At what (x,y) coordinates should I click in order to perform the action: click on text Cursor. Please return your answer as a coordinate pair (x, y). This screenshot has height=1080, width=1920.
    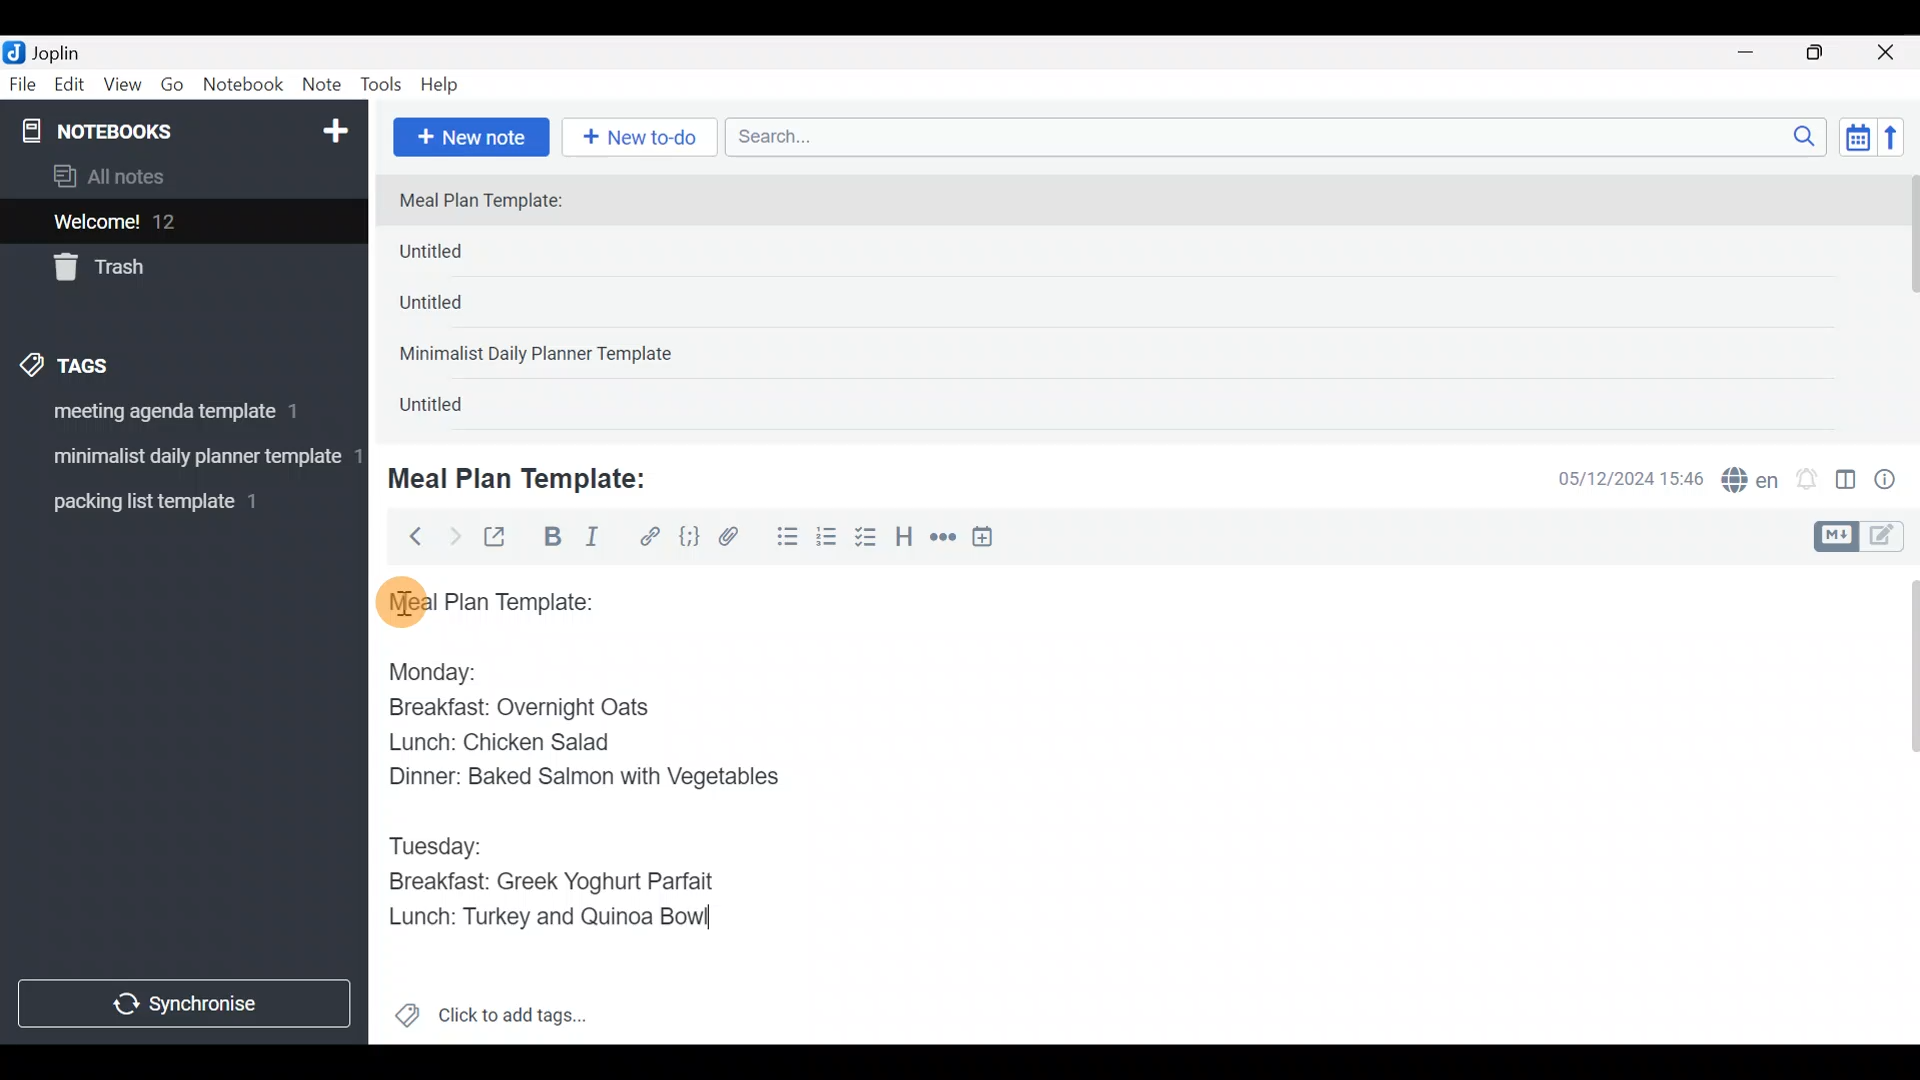
    Looking at the image, I should click on (740, 925).